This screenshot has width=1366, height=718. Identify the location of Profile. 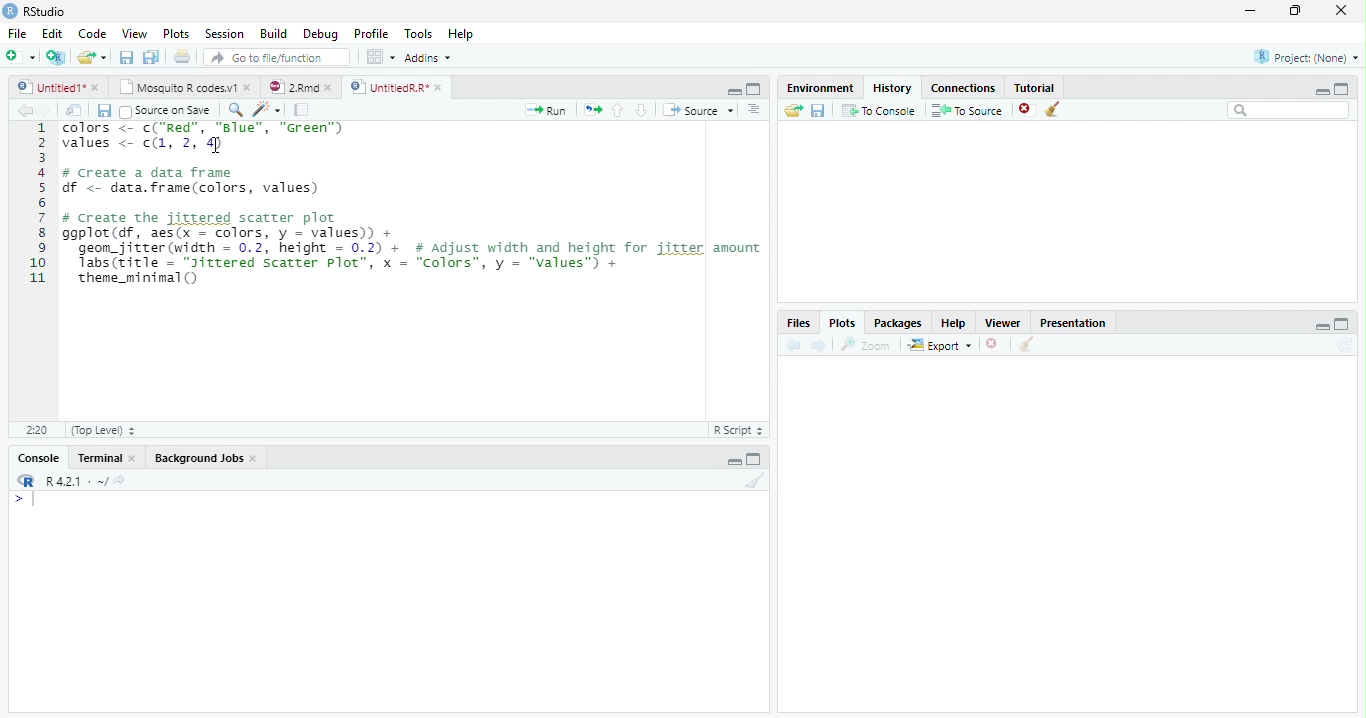
(372, 33).